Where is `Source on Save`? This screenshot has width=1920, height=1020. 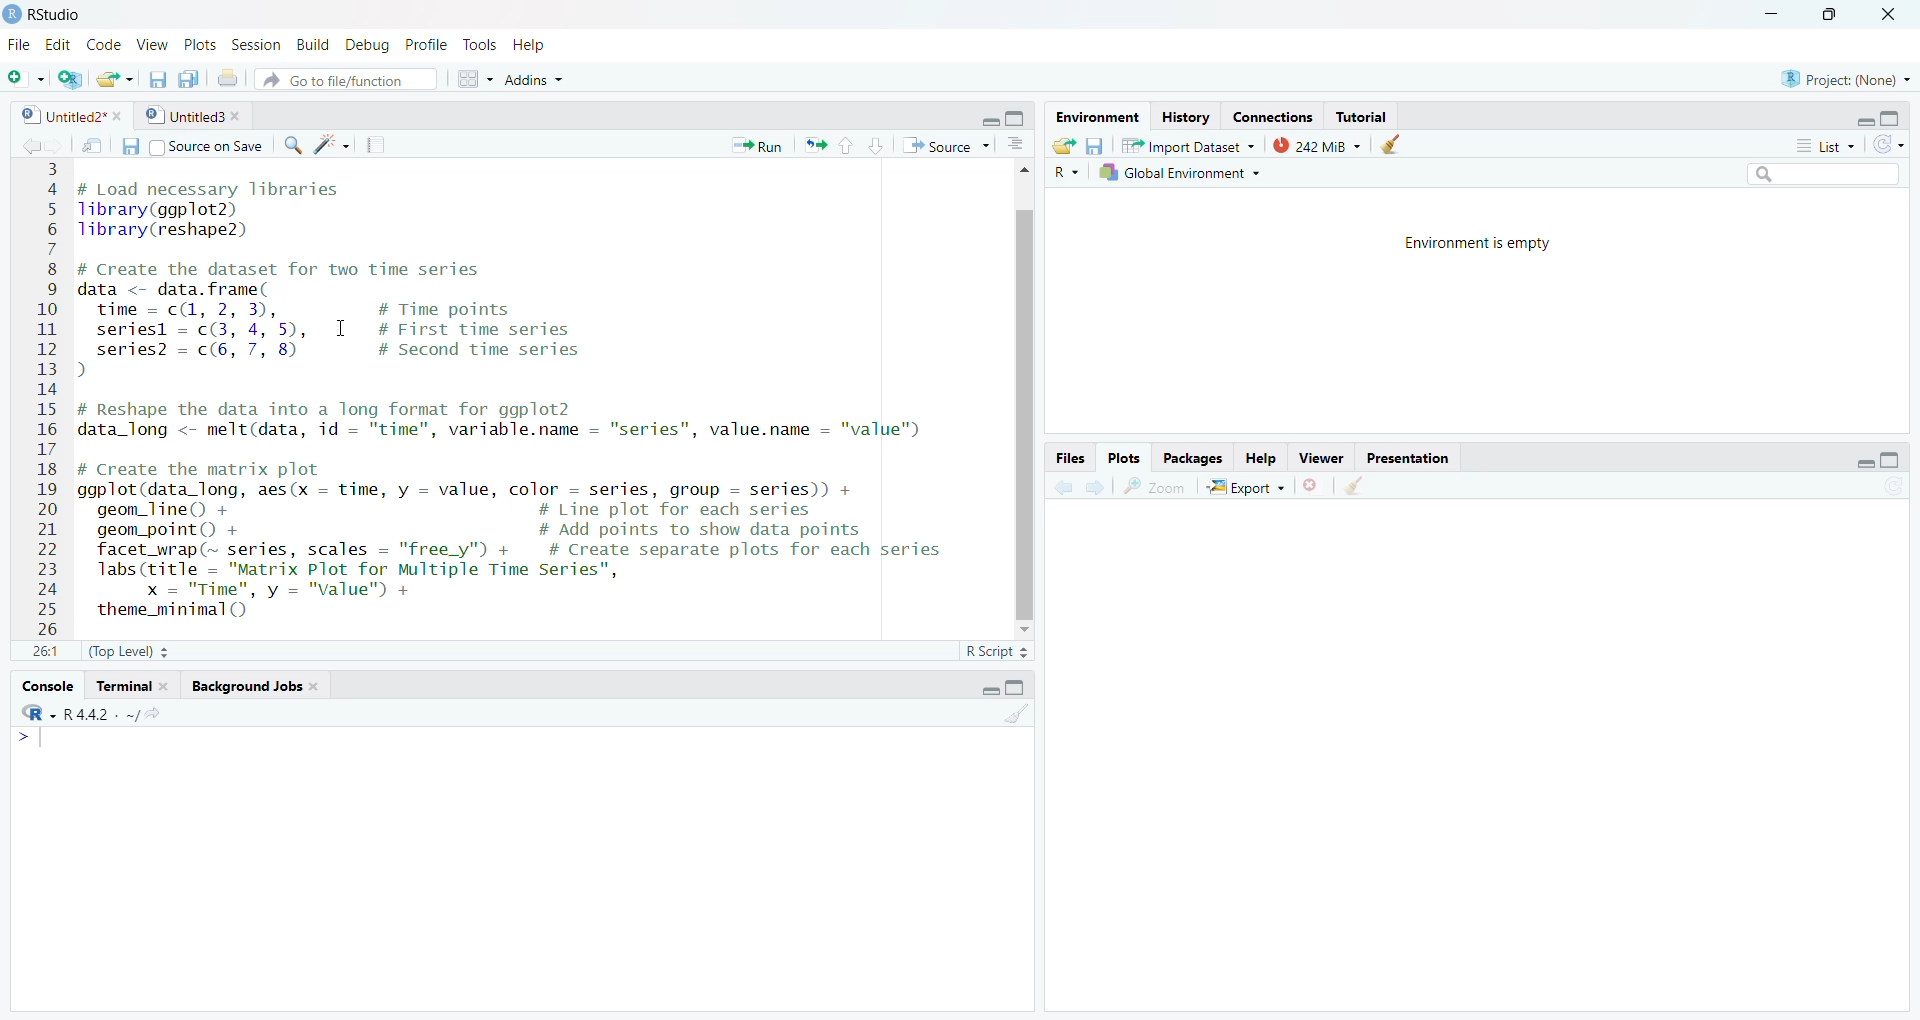
Source on Save is located at coordinates (192, 145).